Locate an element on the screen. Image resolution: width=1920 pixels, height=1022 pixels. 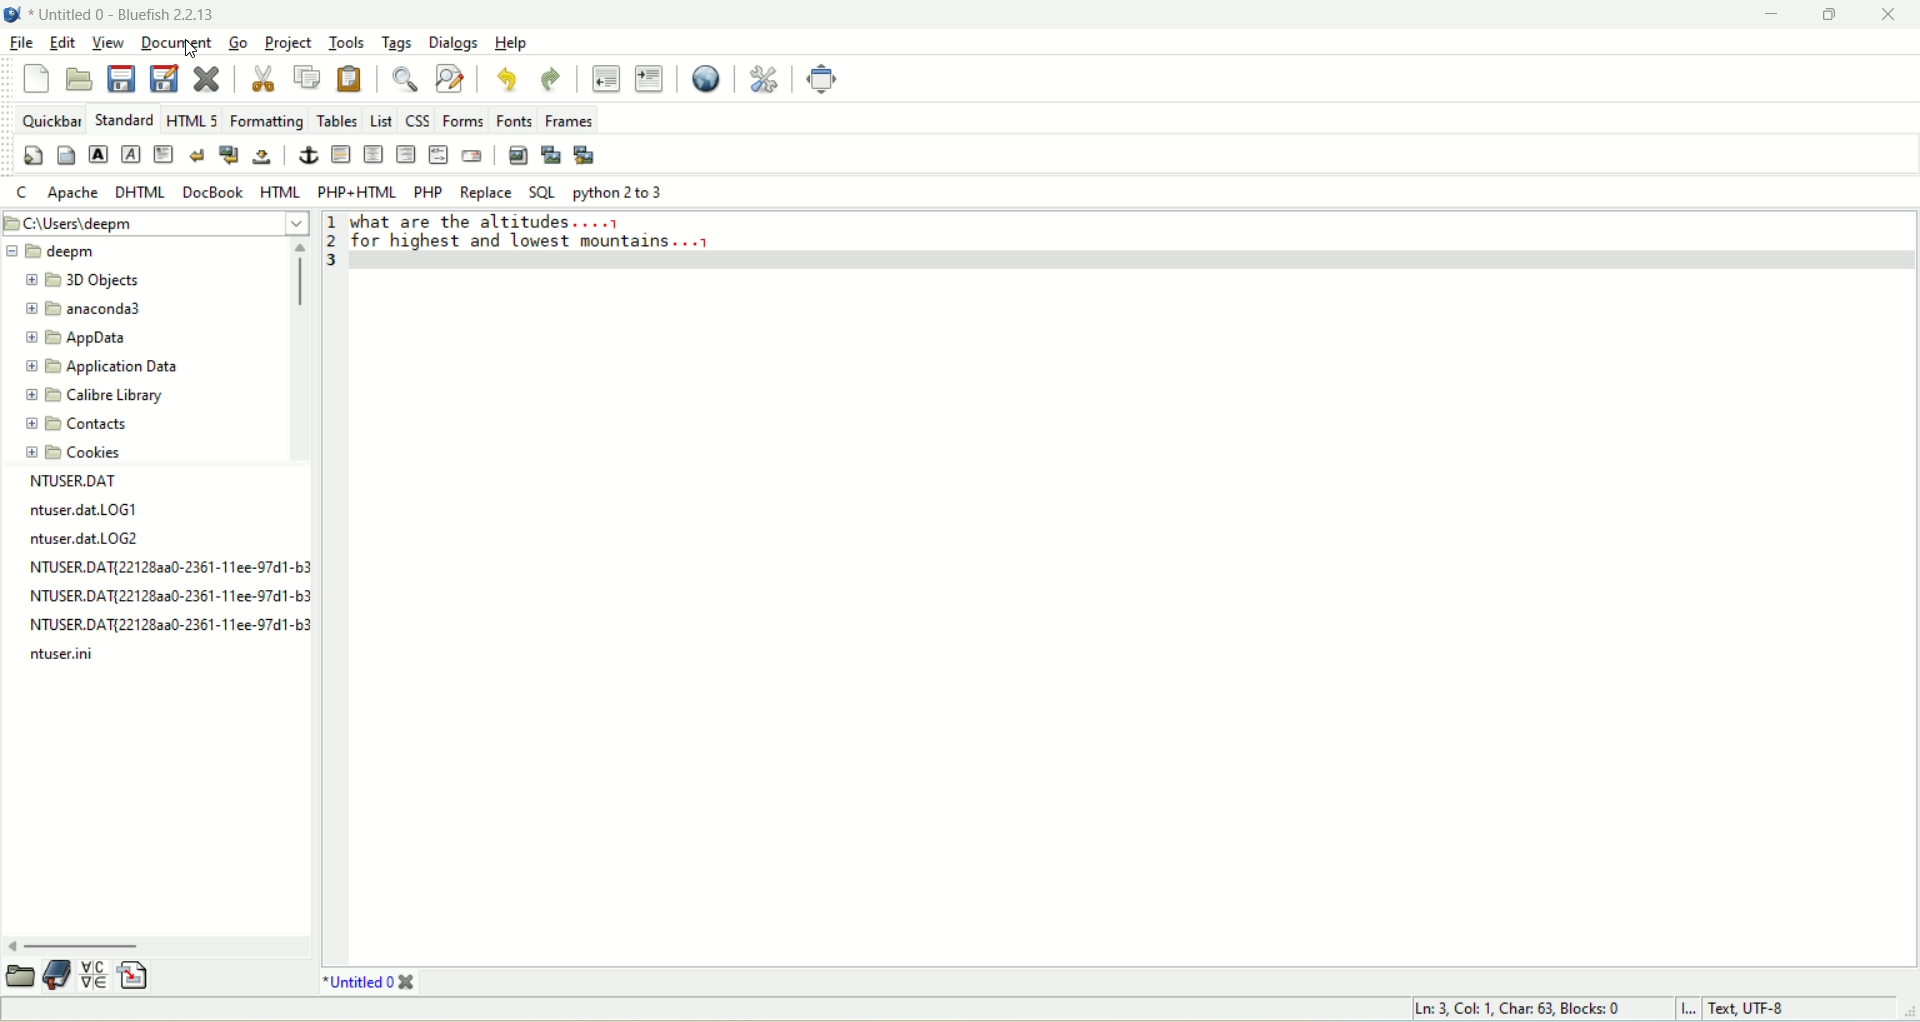
advanced find and replace is located at coordinates (448, 76).